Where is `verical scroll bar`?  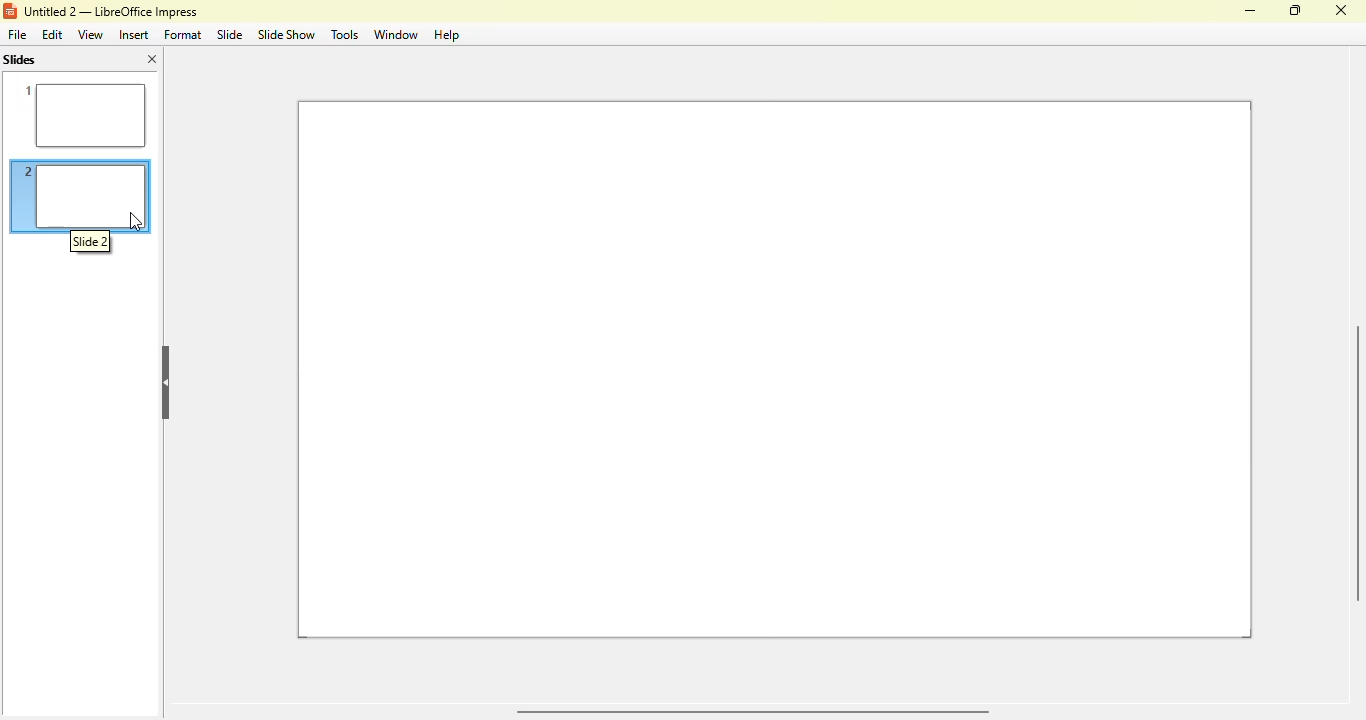
verical scroll bar is located at coordinates (1353, 463).